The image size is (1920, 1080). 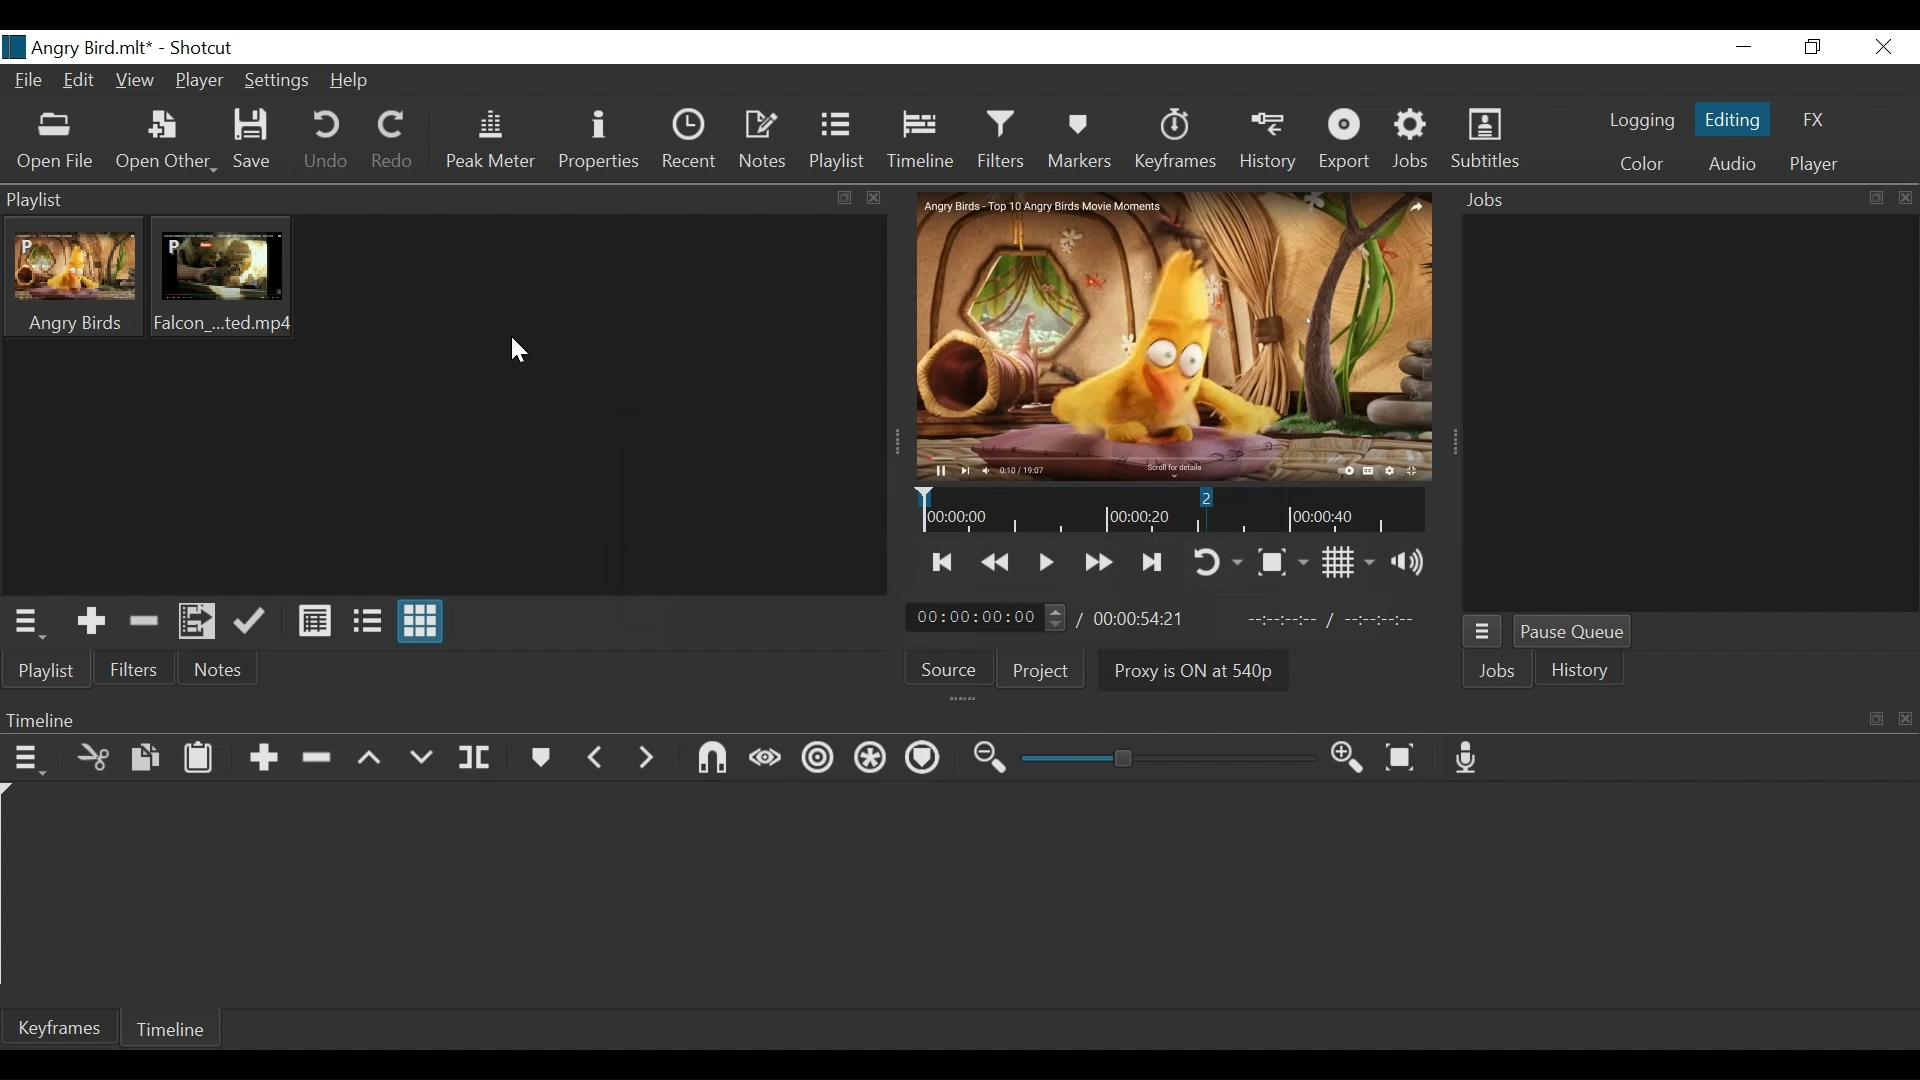 I want to click on View as Files, so click(x=365, y=619).